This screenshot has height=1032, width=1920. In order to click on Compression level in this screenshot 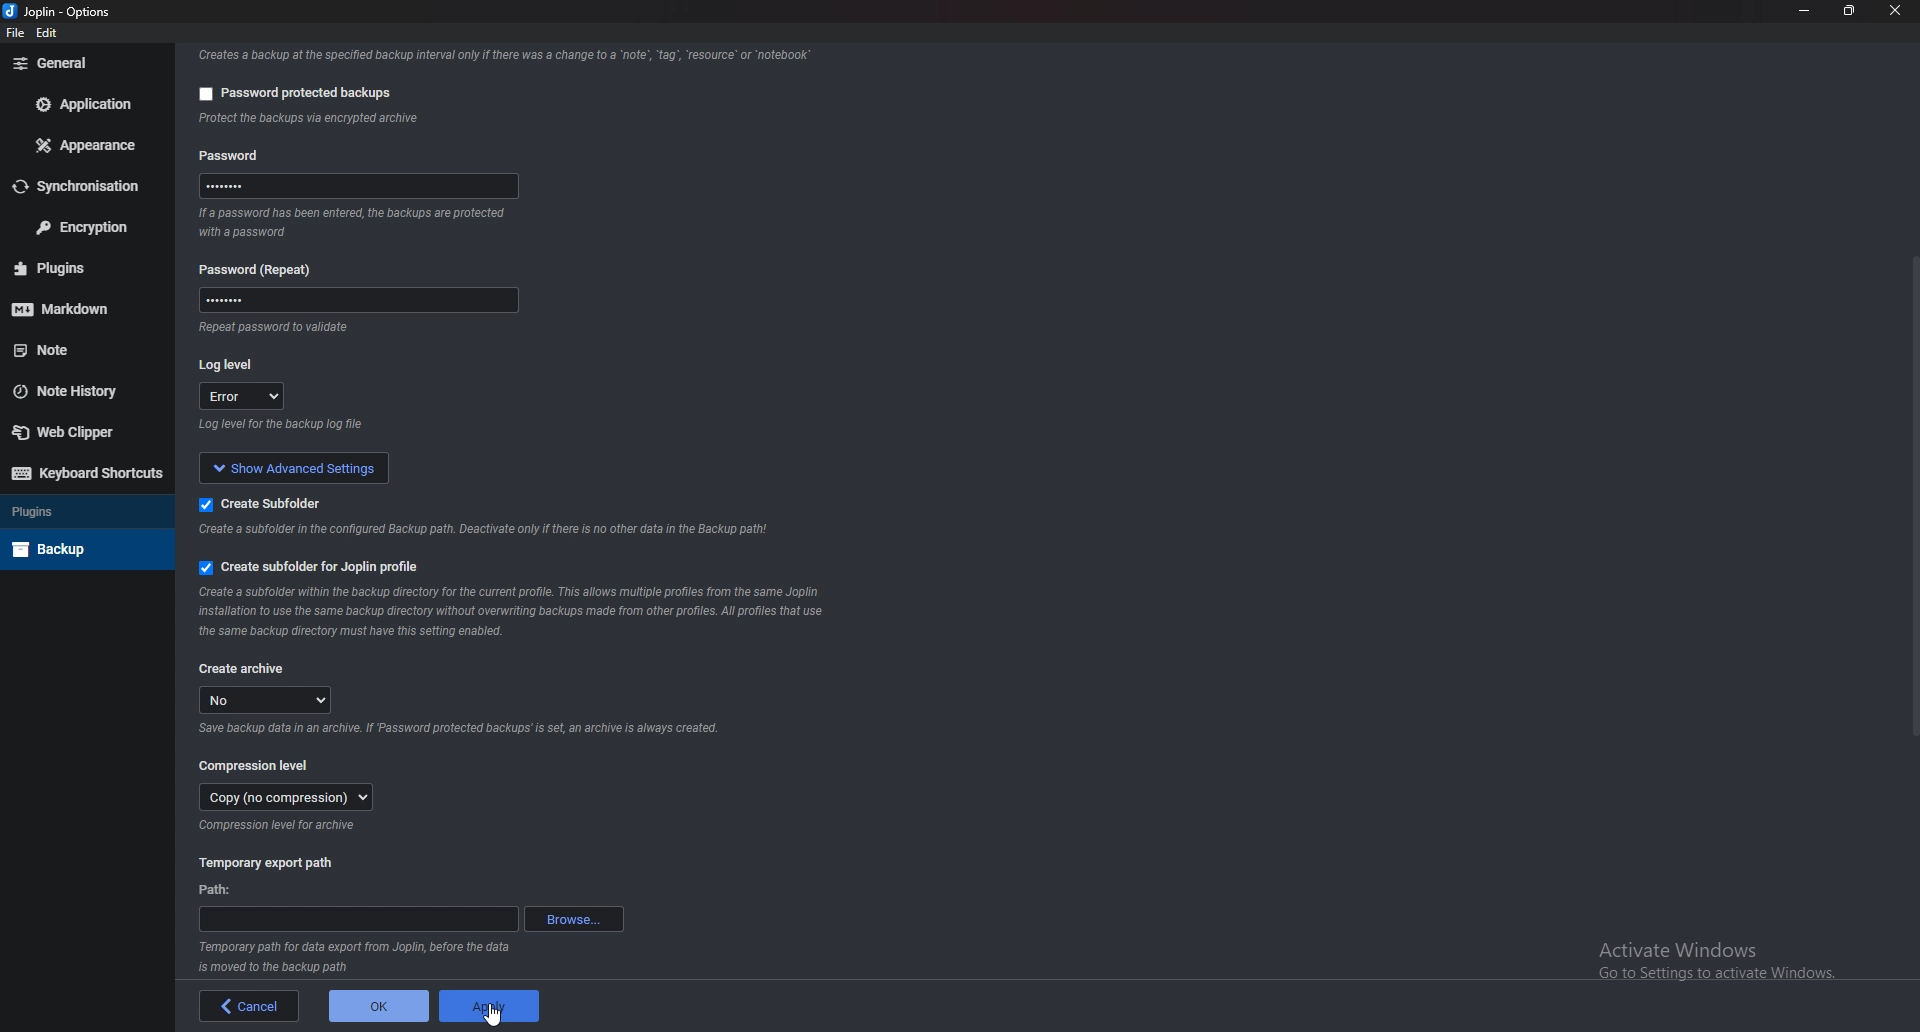, I will do `click(257, 765)`.